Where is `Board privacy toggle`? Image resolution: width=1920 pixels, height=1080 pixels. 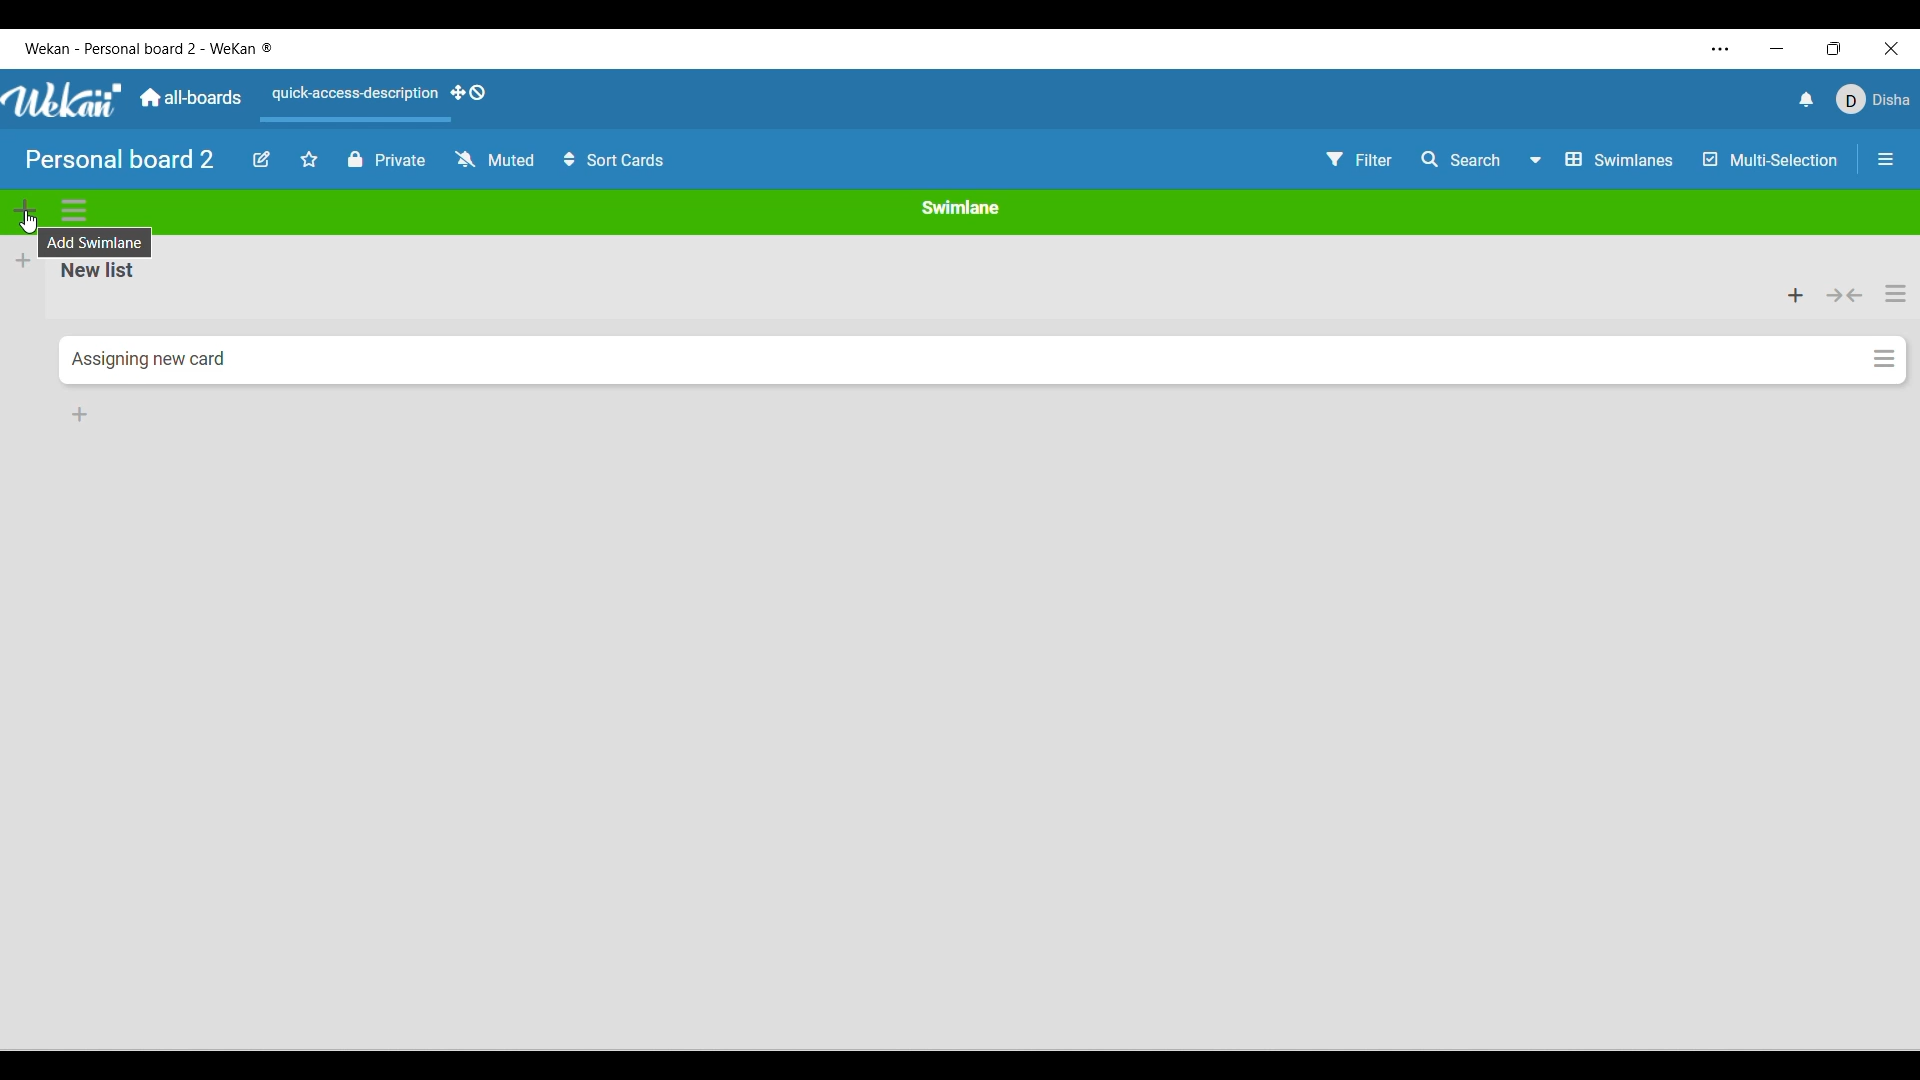
Board privacy toggle is located at coordinates (388, 159).